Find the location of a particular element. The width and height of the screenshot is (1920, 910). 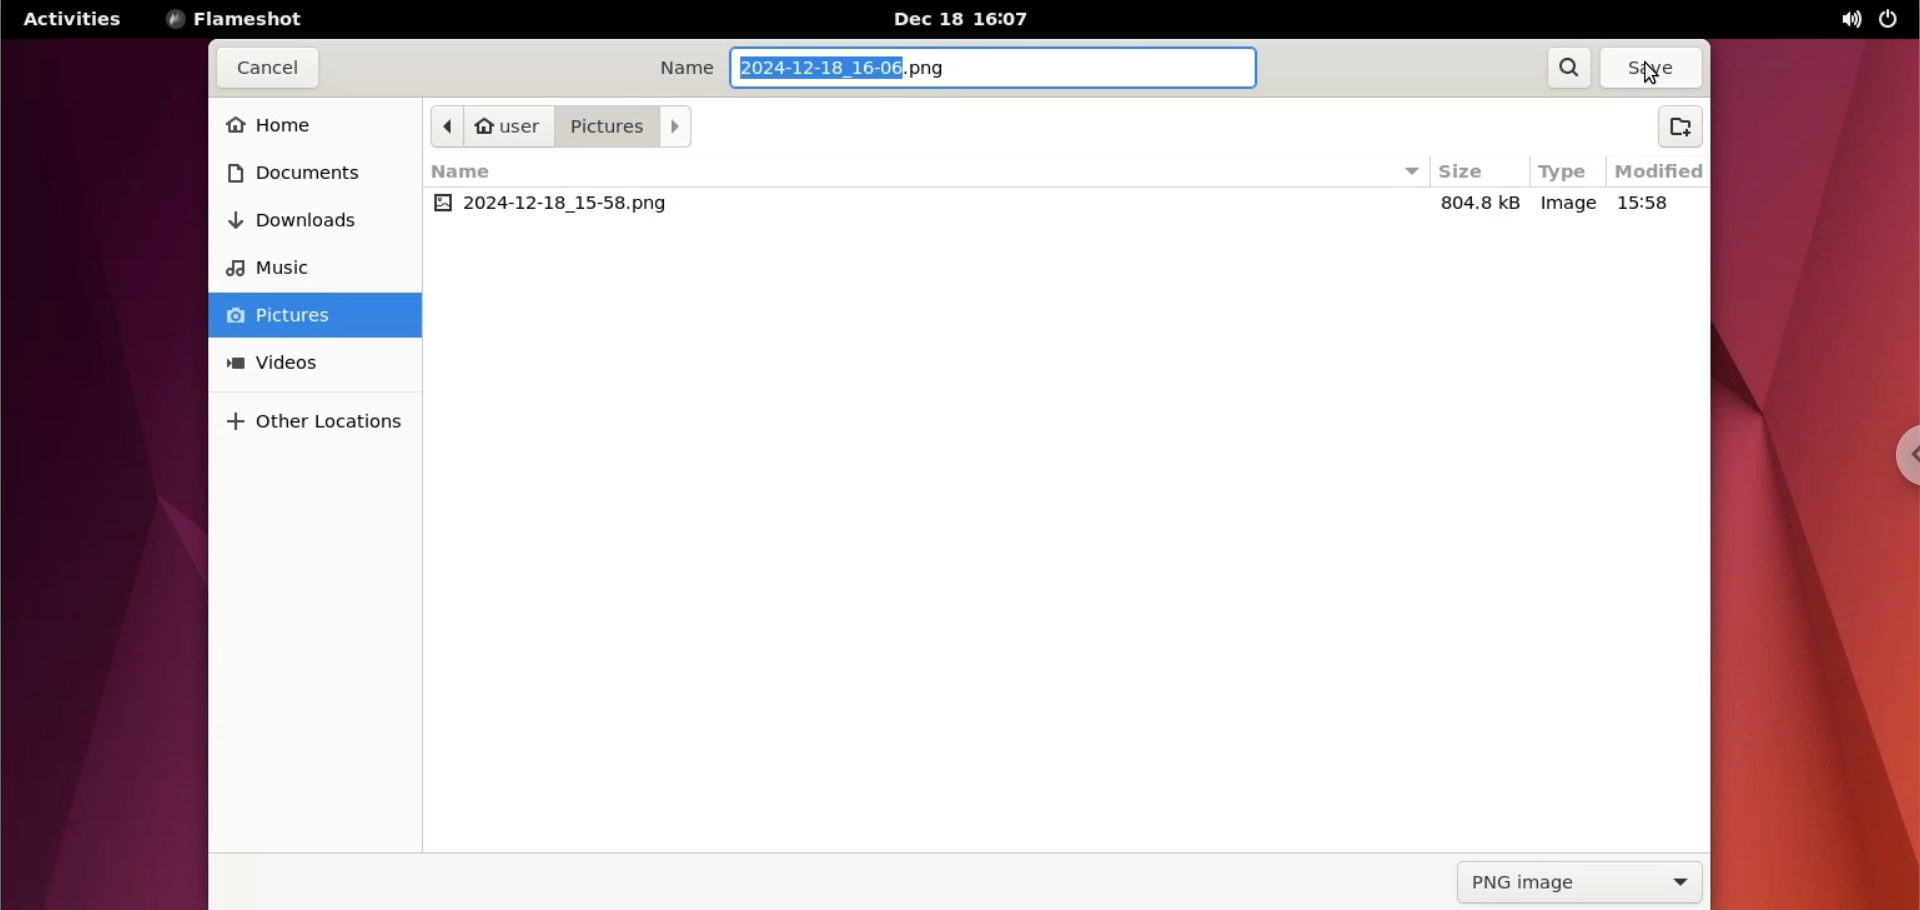

on/off is located at coordinates (1888, 18).